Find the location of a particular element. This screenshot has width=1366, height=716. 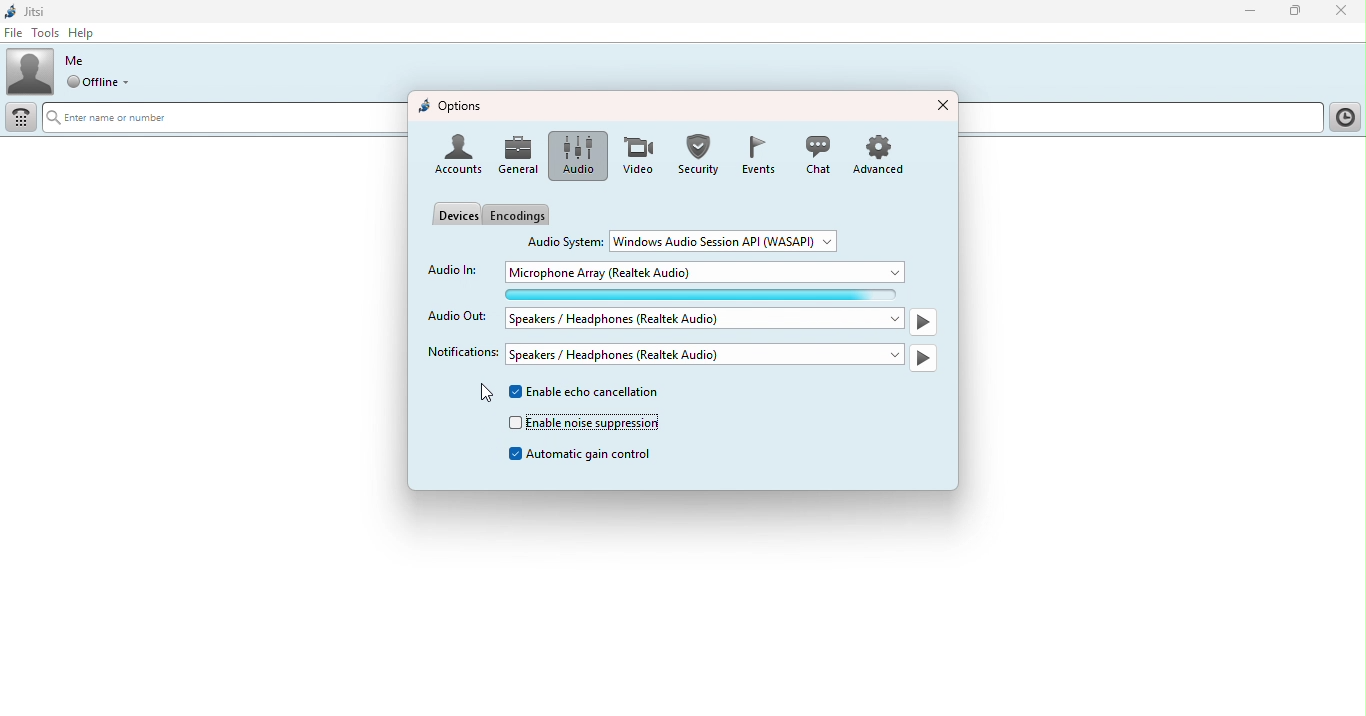

 is located at coordinates (756, 155).